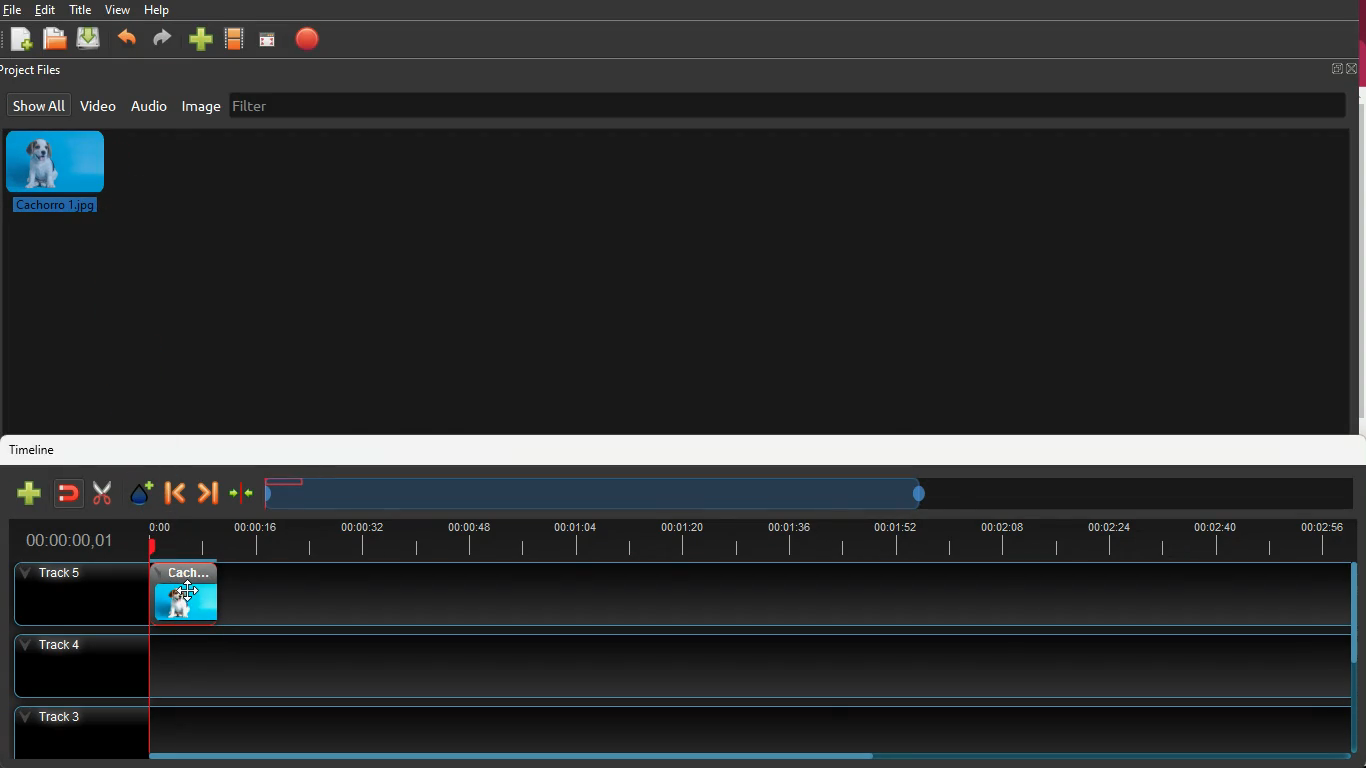 The height and width of the screenshot is (768, 1366). I want to click on time, so click(54, 536).